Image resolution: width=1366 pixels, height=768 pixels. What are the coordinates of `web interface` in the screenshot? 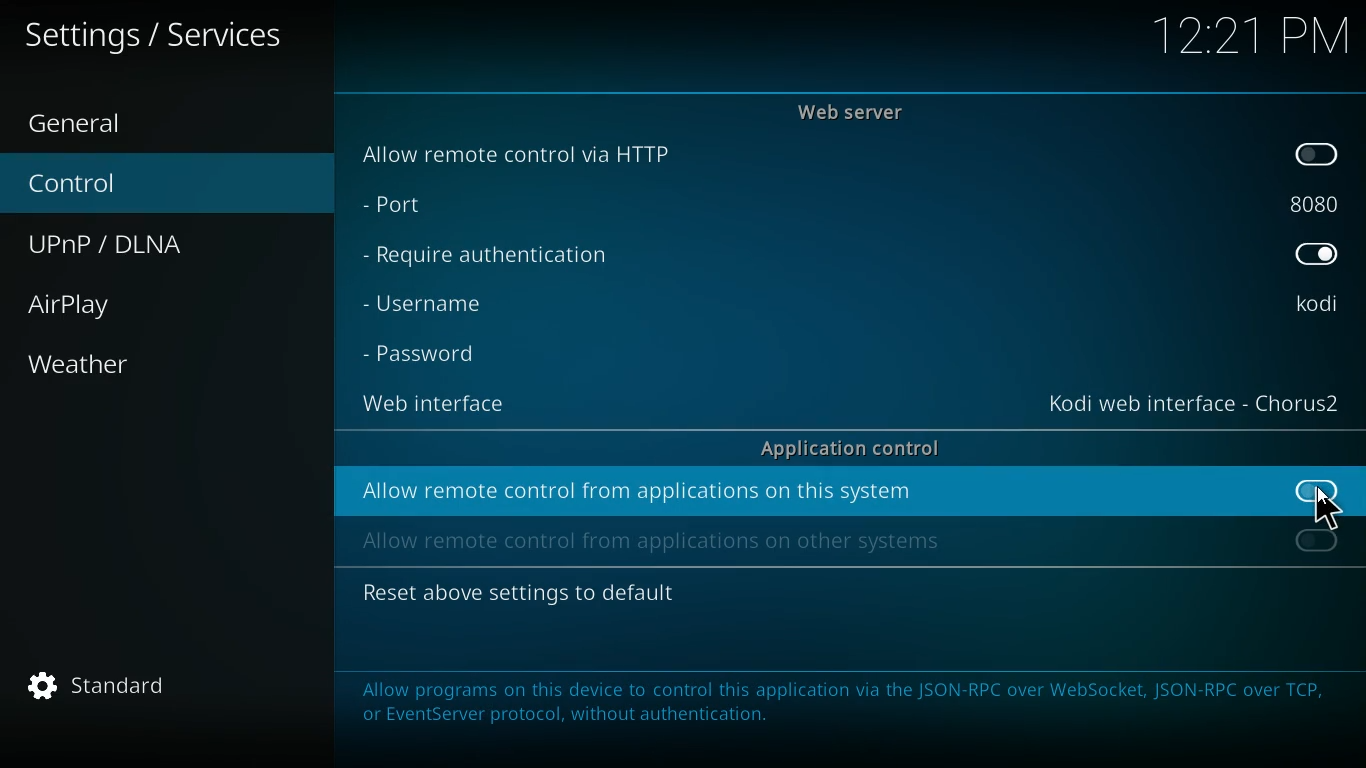 It's located at (441, 405).